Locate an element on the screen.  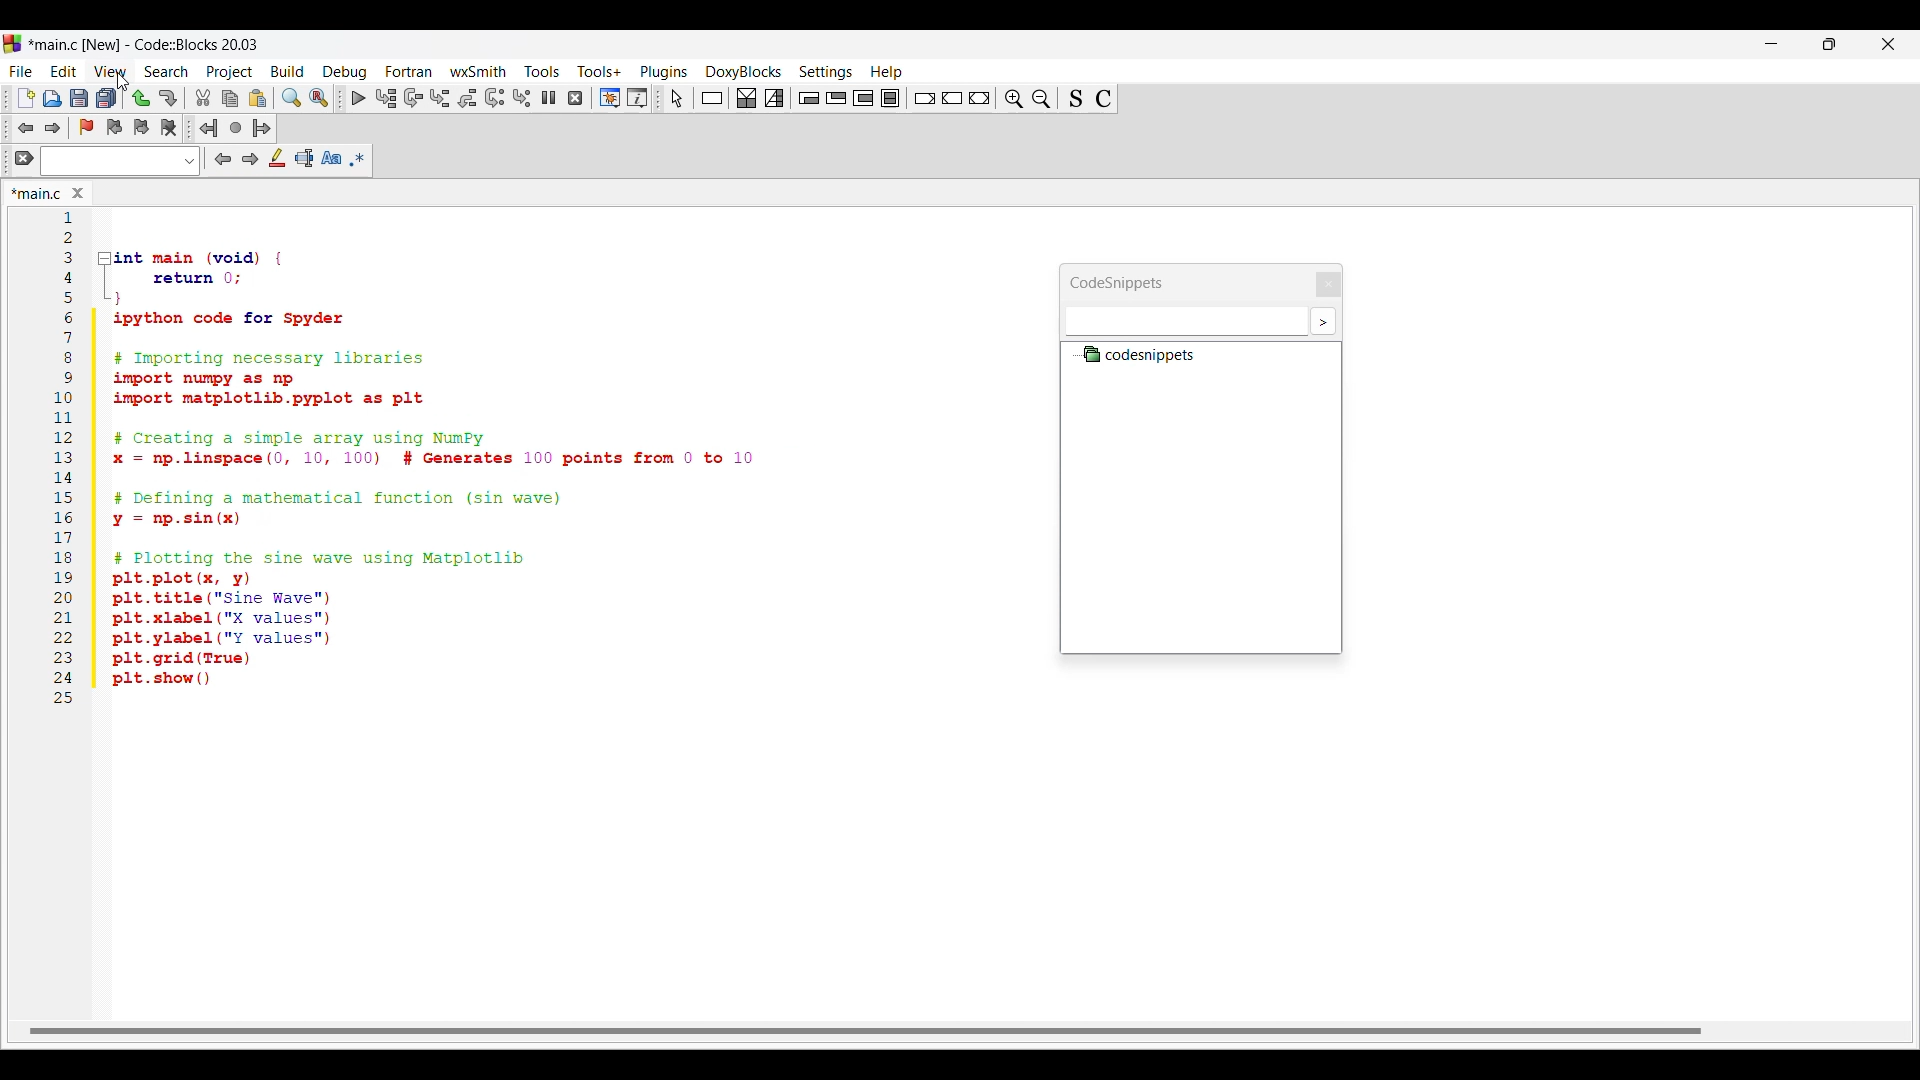
Clear is located at coordinates (25, 158).